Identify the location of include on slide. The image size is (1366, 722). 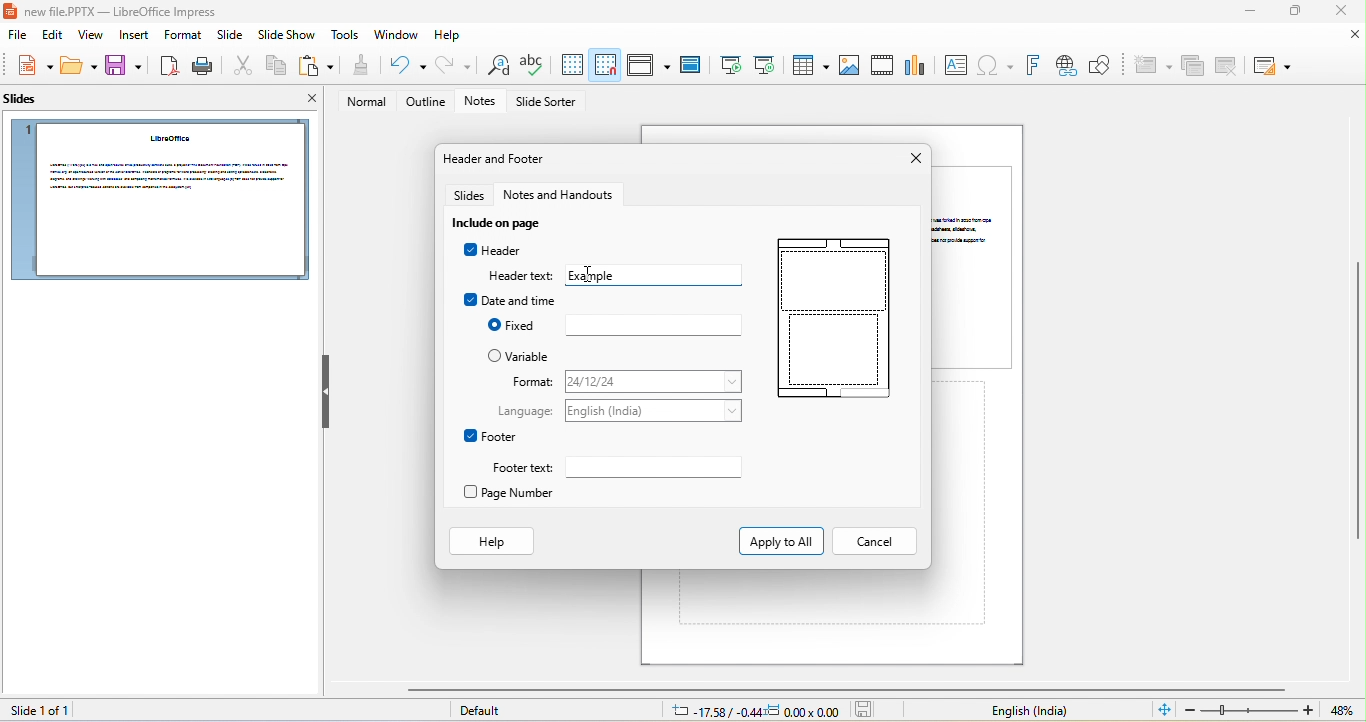
(502, 223).